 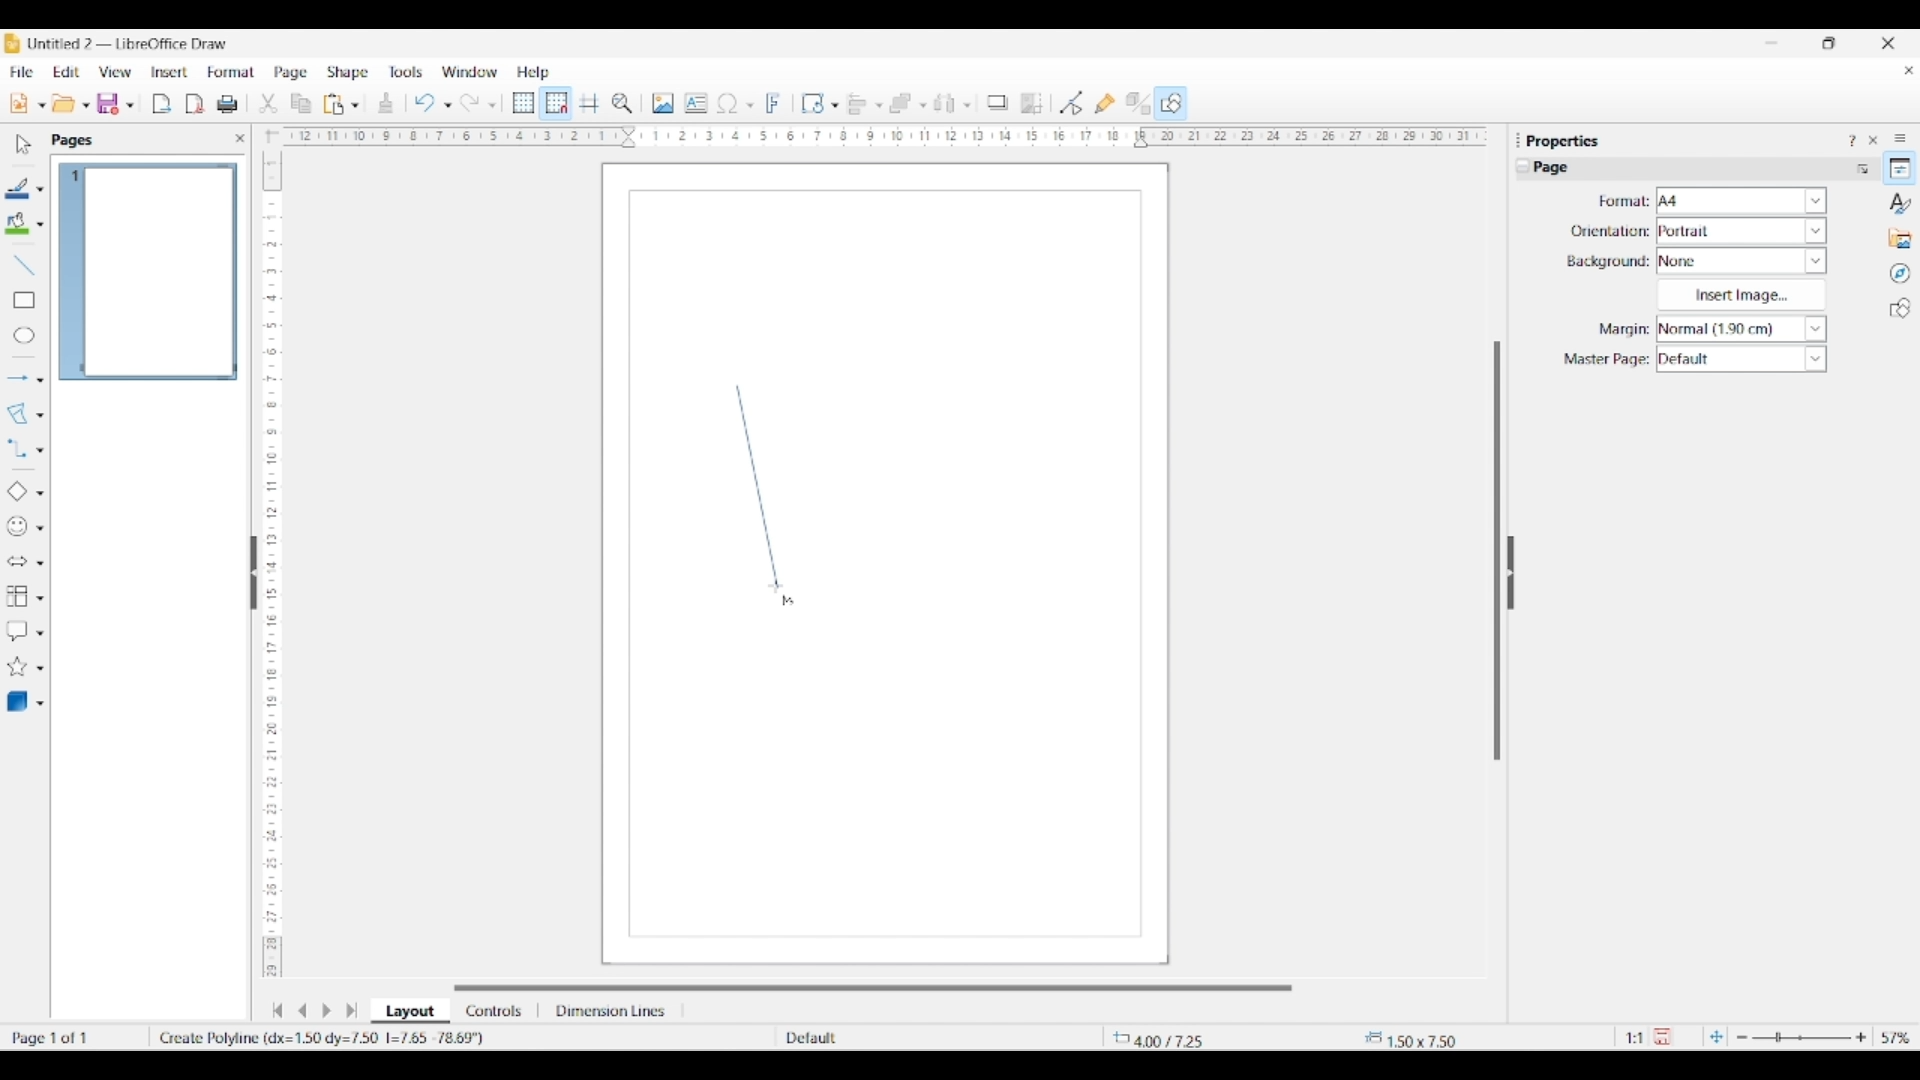 What do you see at coordinates (1828, 43) in the screenshot?
I see `Show interface in smaller tab` at bounding box center [1828, 43].